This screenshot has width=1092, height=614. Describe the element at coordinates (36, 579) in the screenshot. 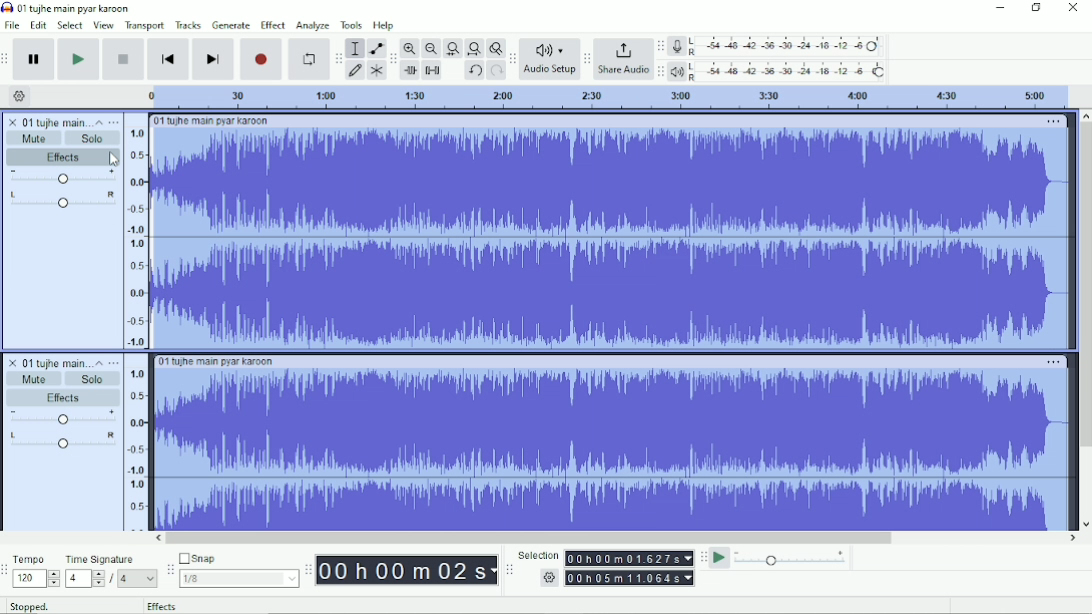

I see `120` at that location.